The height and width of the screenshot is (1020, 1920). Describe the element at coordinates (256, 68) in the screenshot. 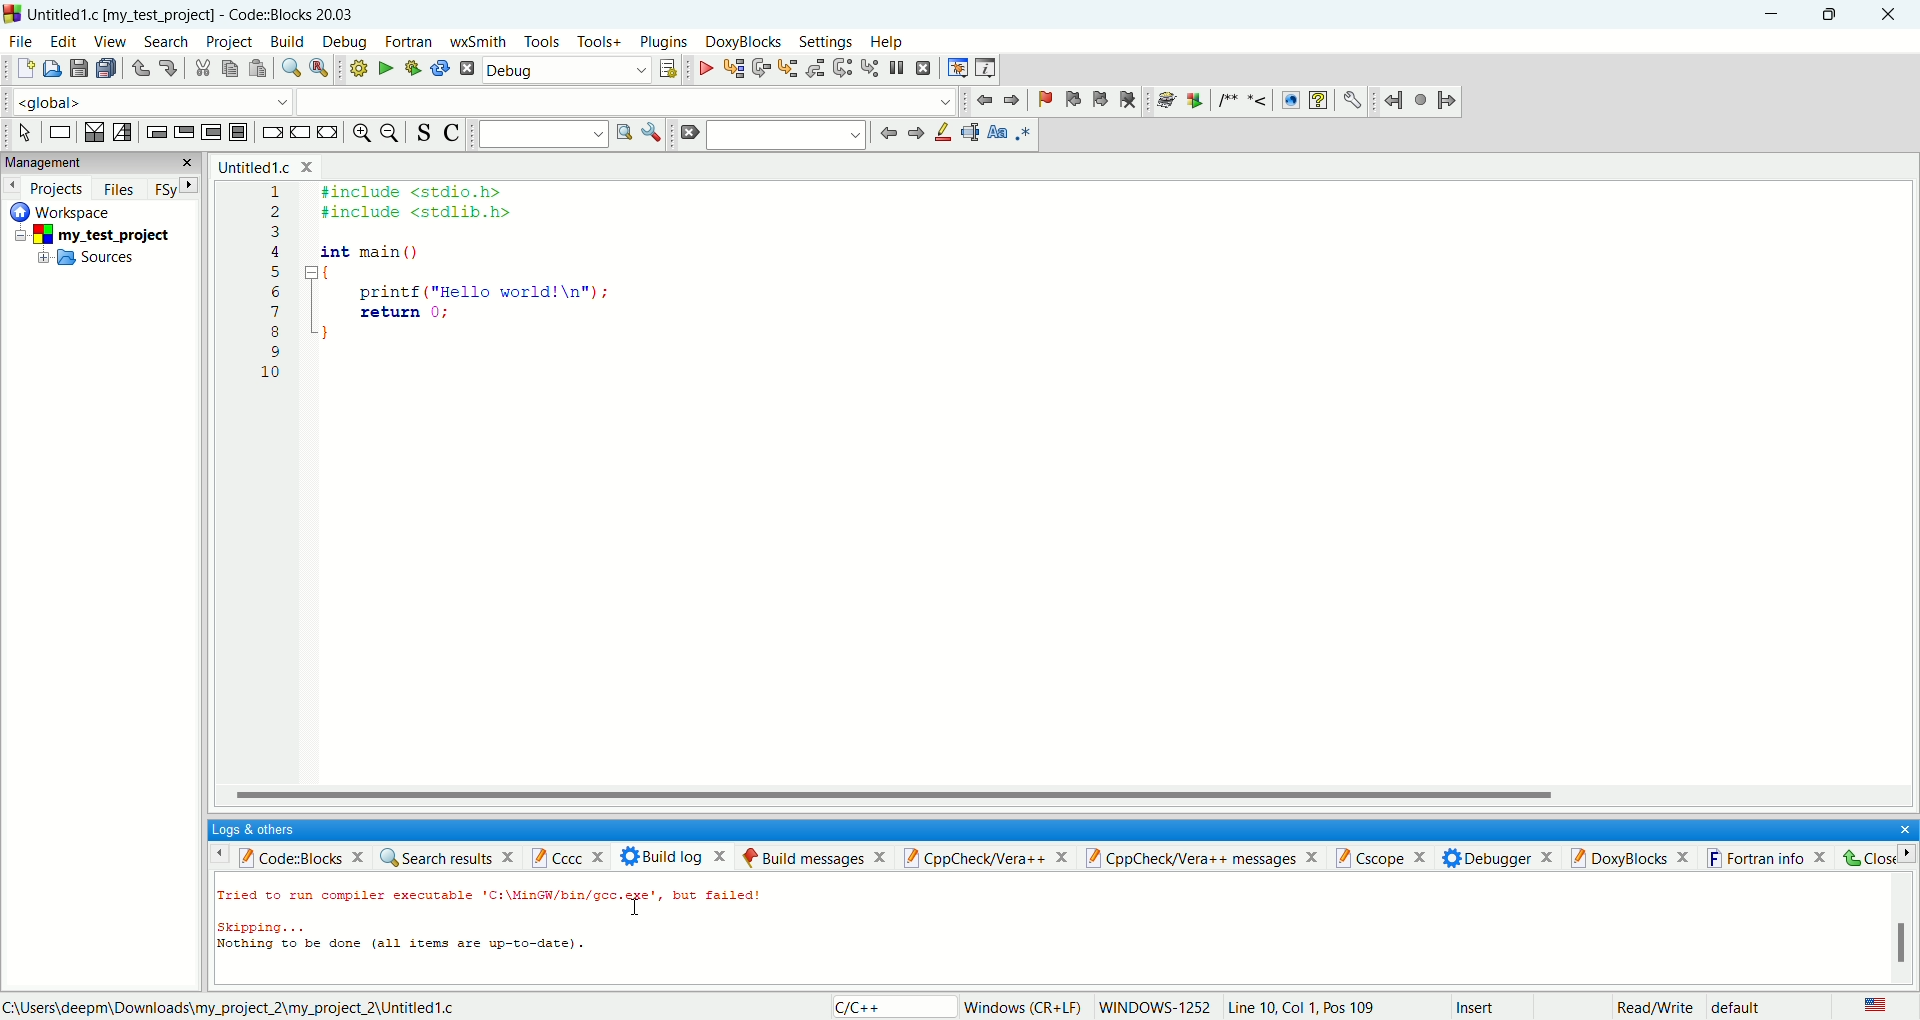

I see `paste` at that location.